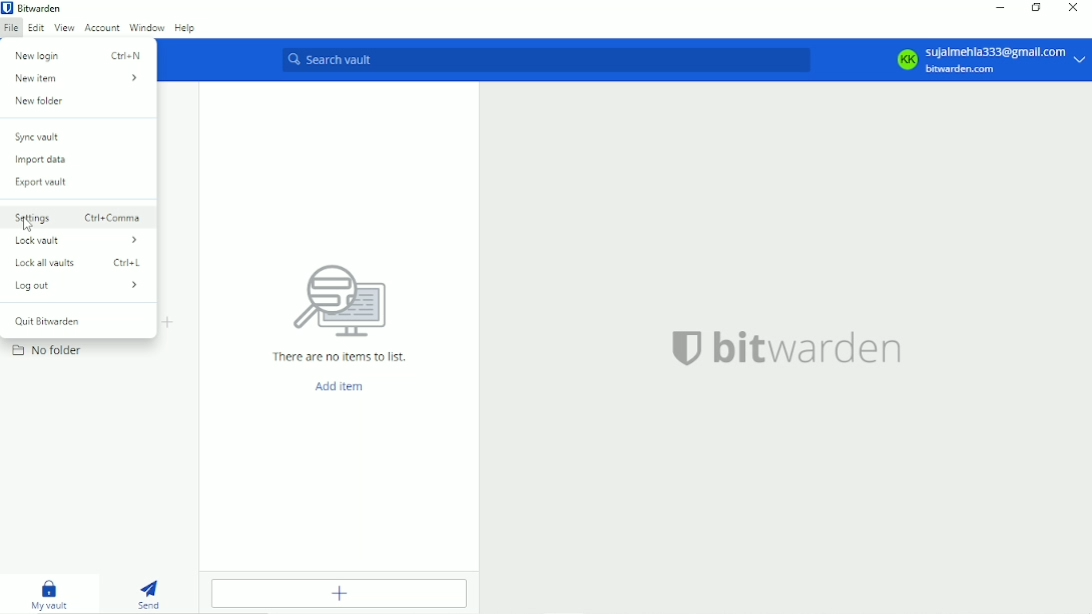 The width and height of the screenshot is (1092, 614). Describe the element at coordinates (340, 594) in the screenshot. I see `Add item` at that location.